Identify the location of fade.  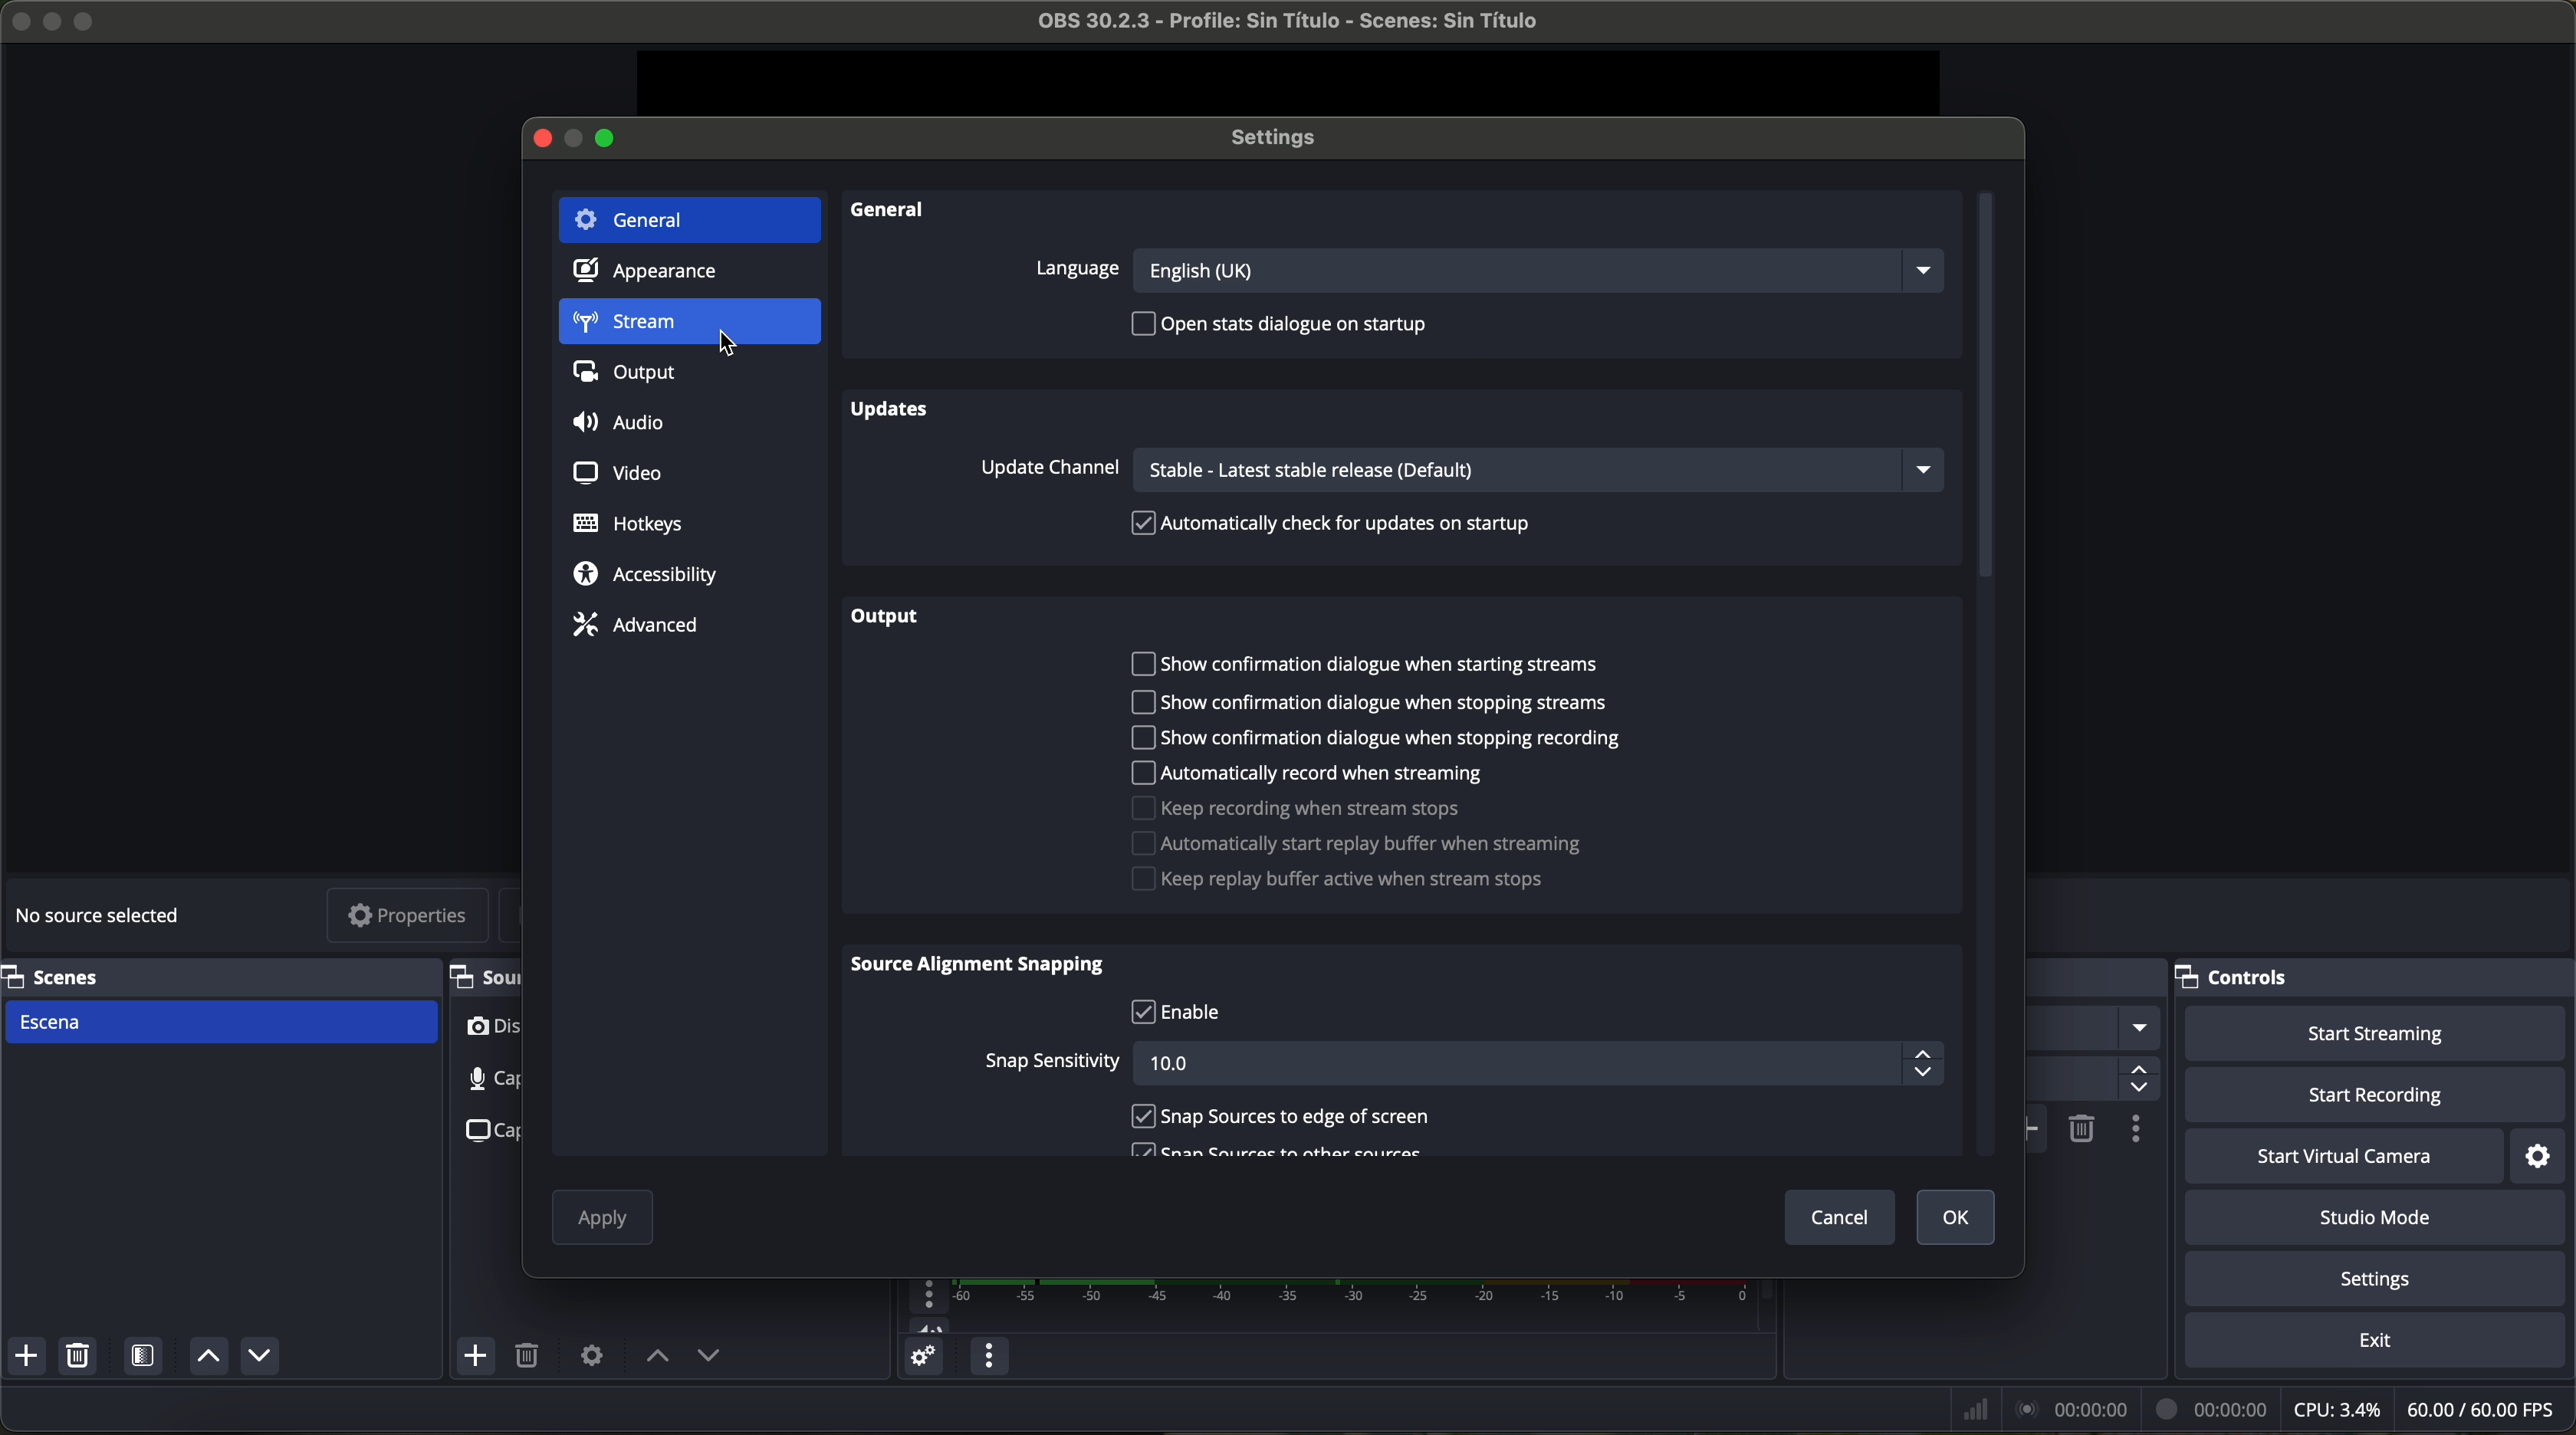
(2093, 1029).